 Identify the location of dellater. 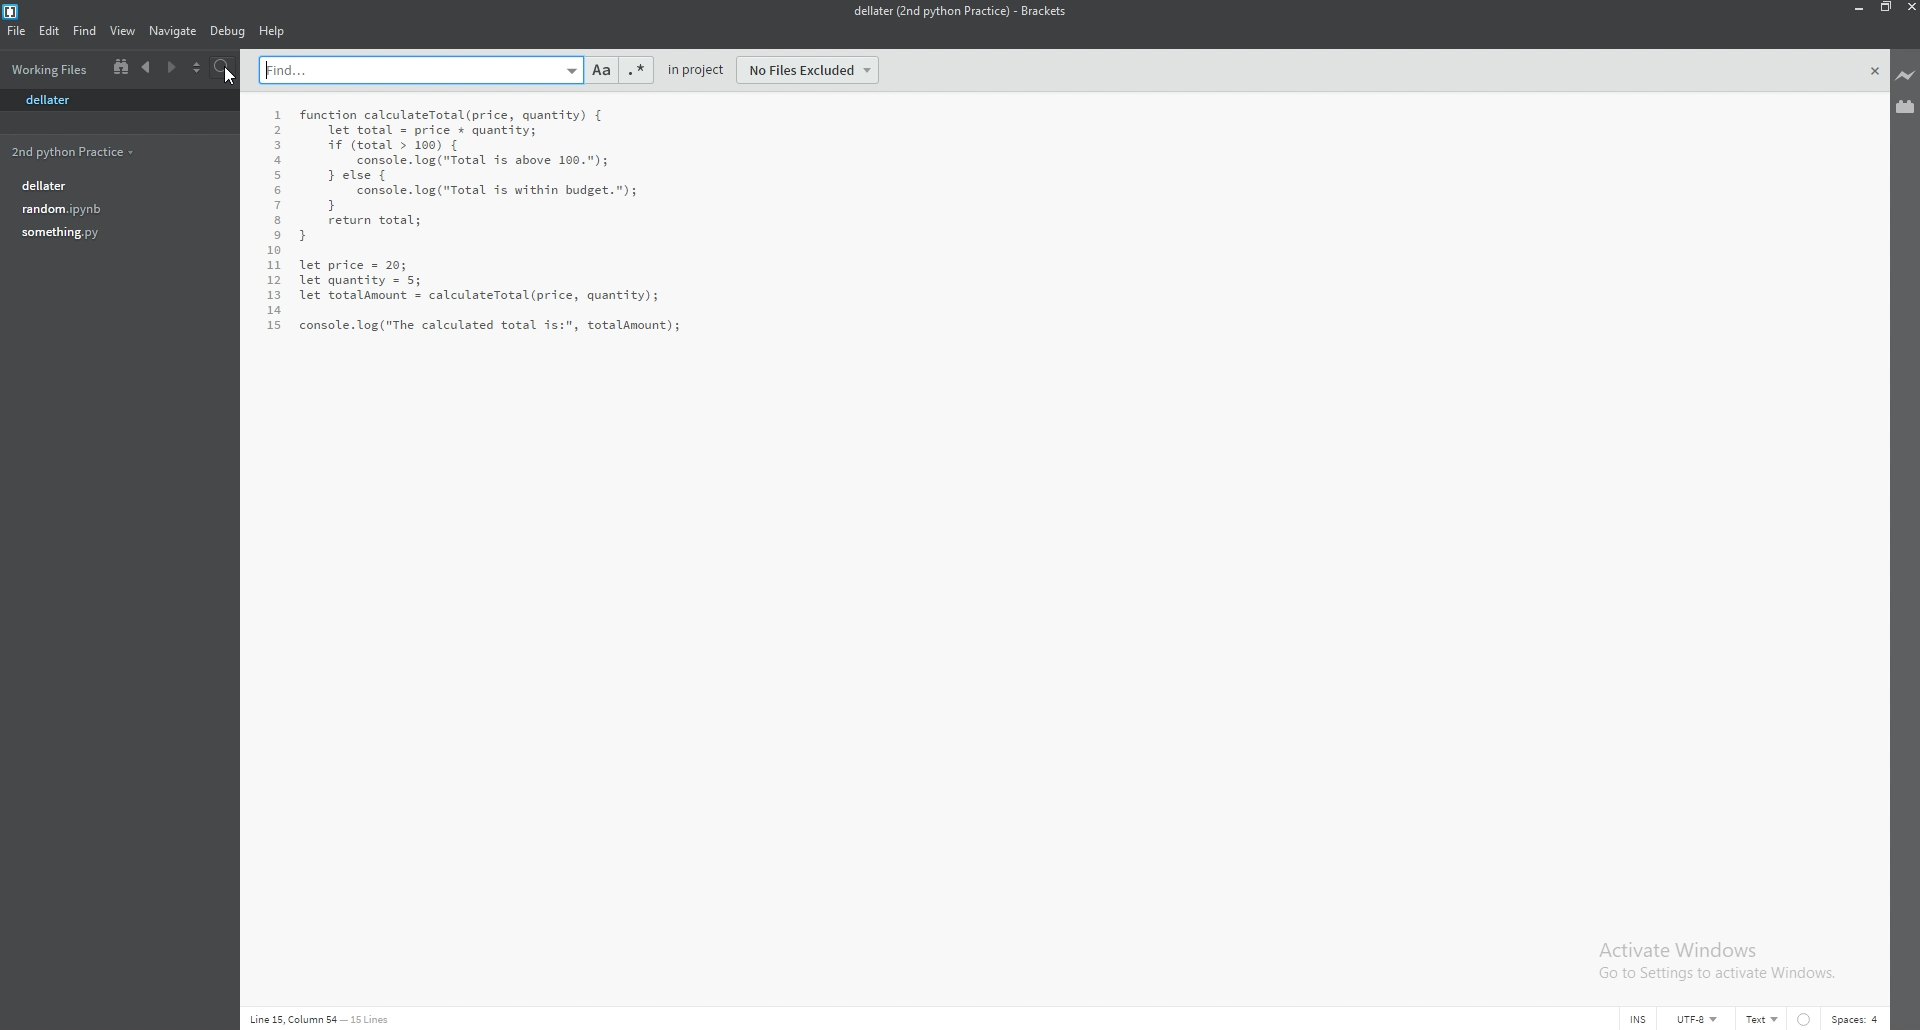
(115, 185).